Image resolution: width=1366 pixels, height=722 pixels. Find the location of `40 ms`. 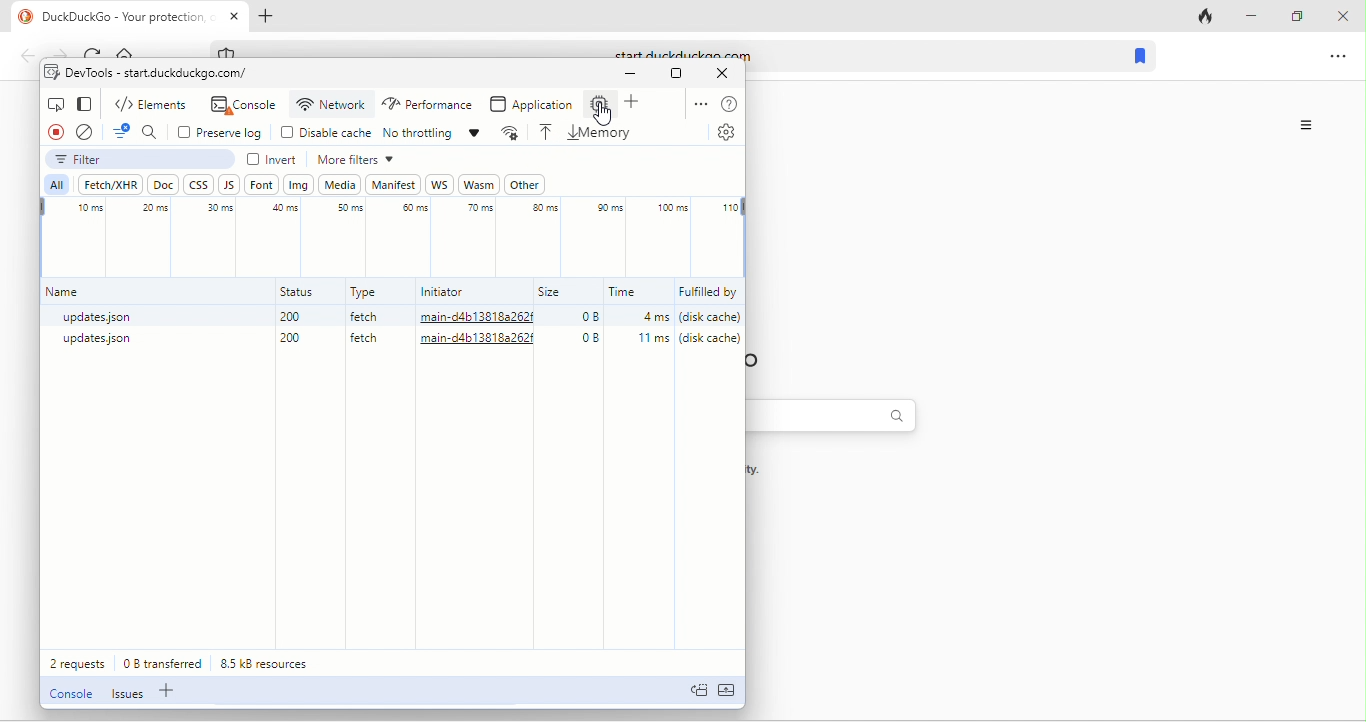

40 ms is located at coordinates (281, 221).